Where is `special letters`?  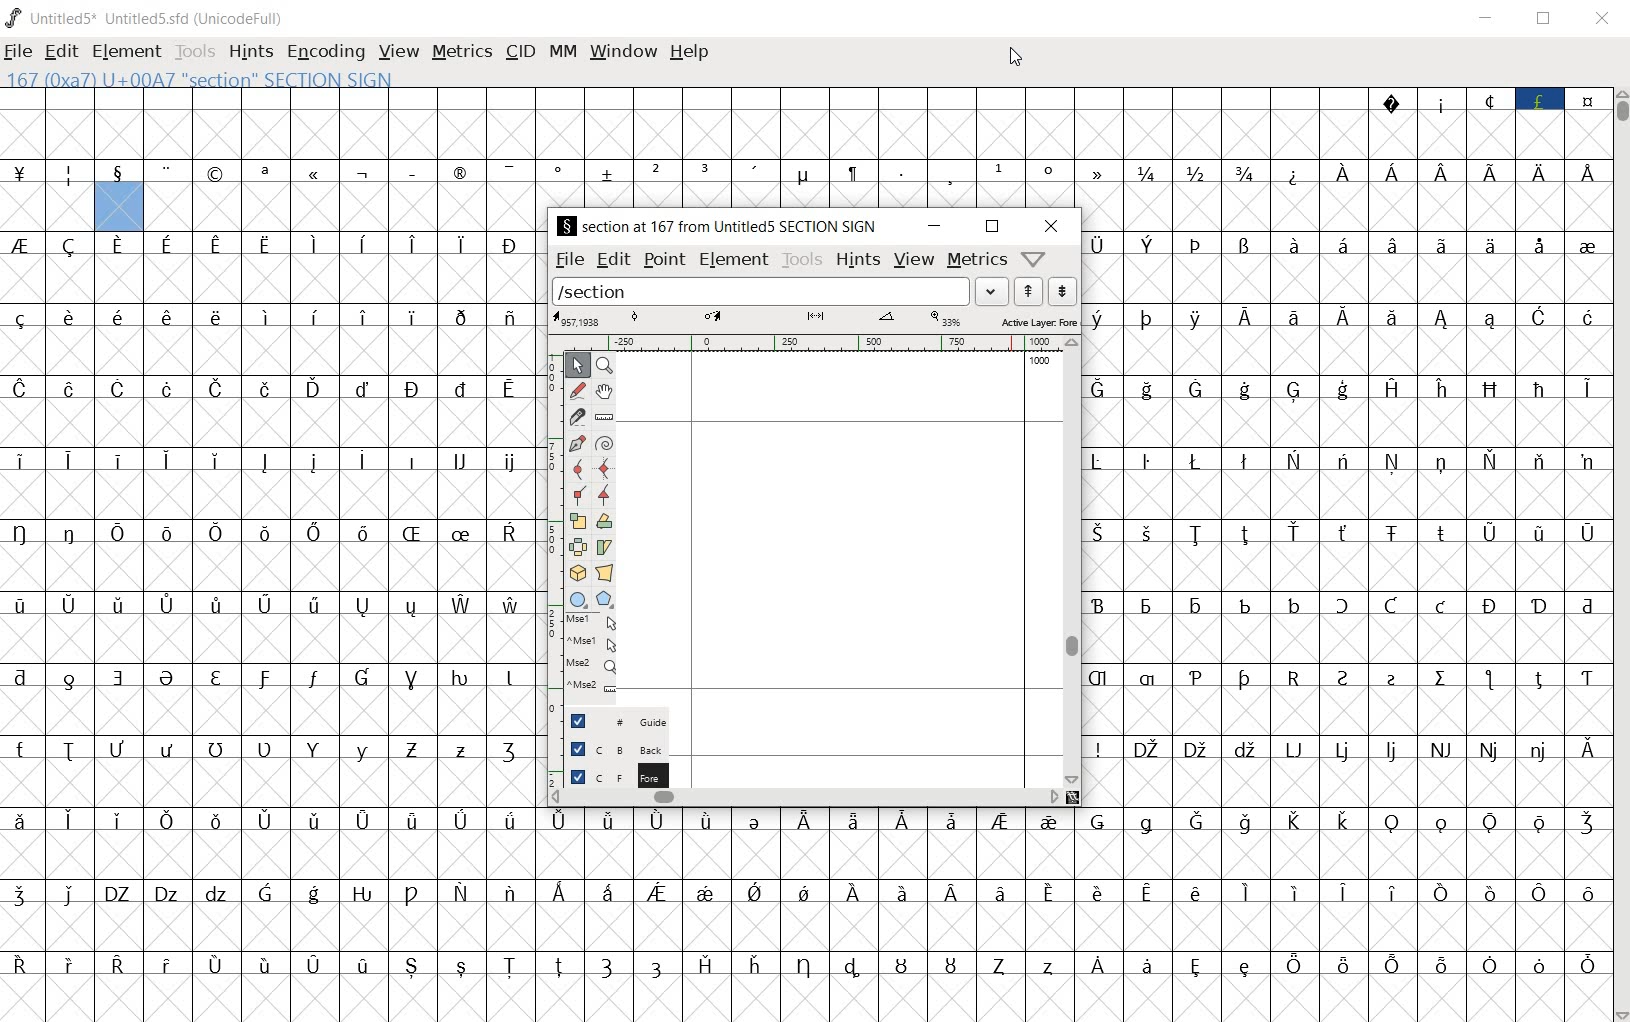 special letters is located at coordinates (1341, 243).